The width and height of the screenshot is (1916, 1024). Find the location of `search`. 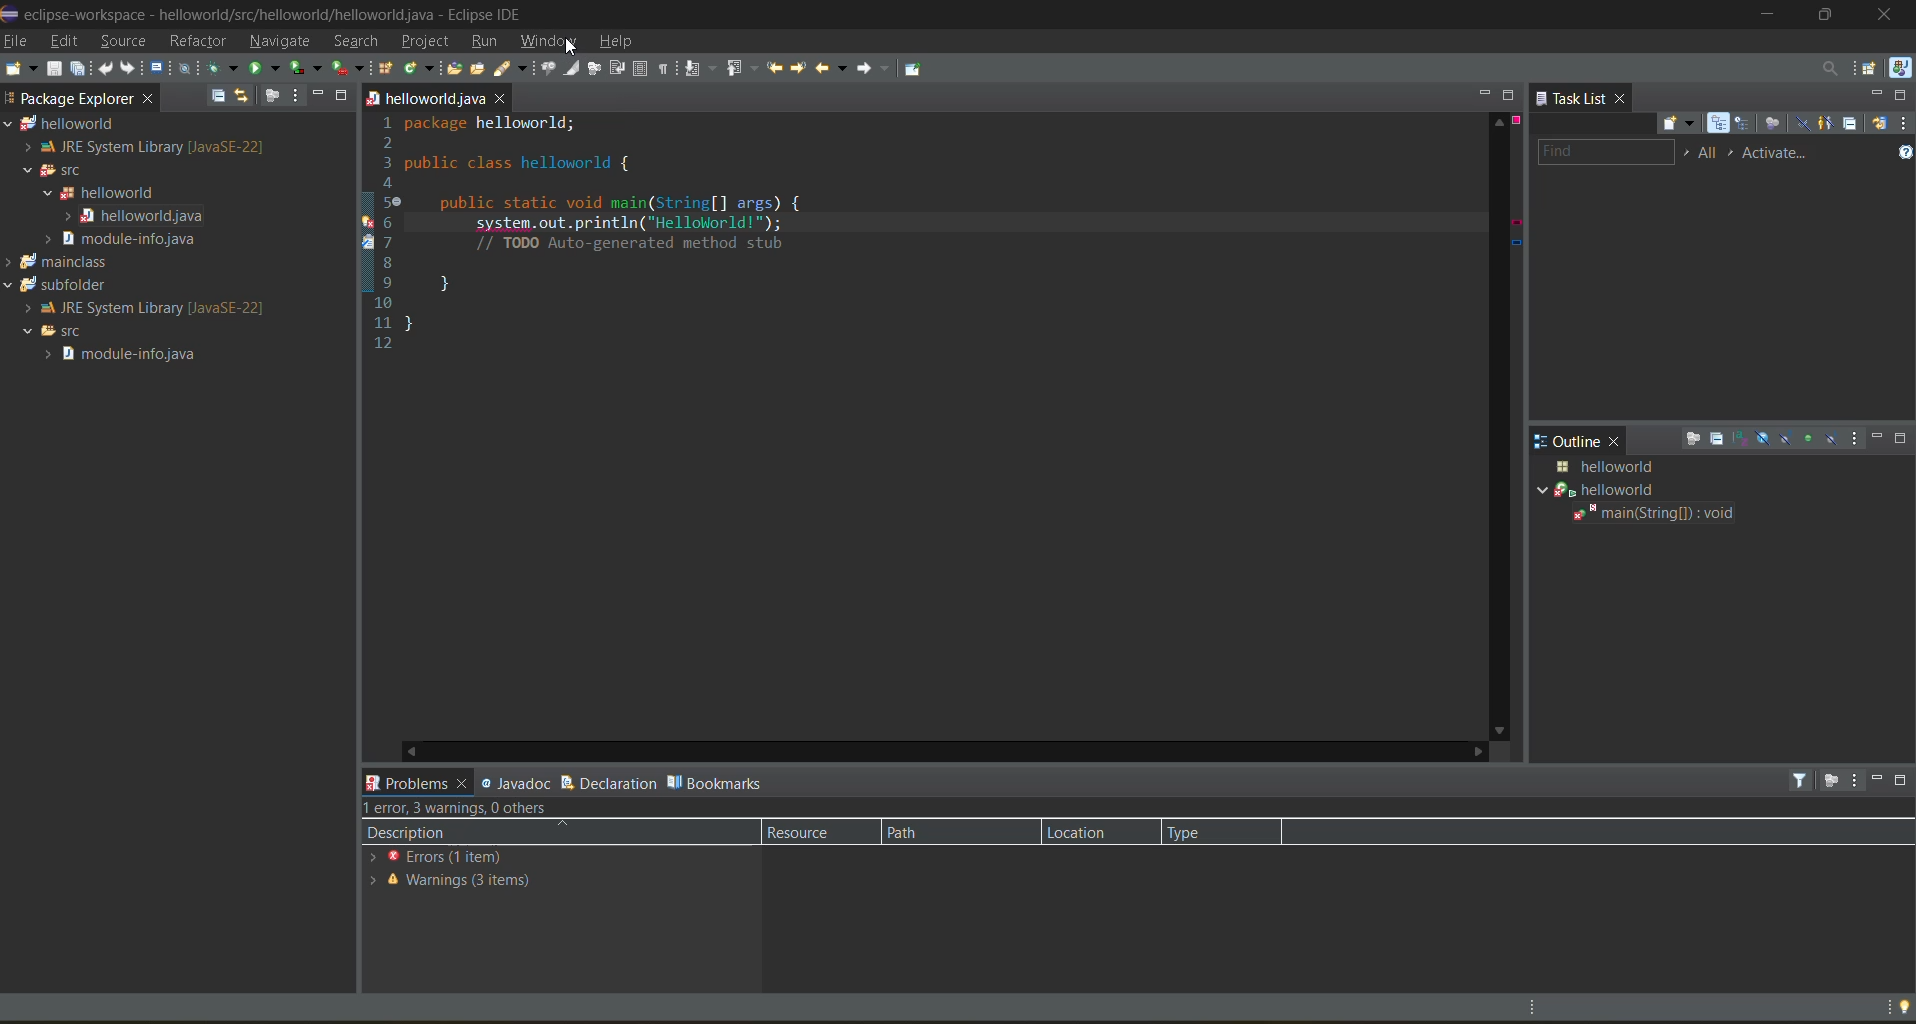

search is located at coordinates (513, 70).